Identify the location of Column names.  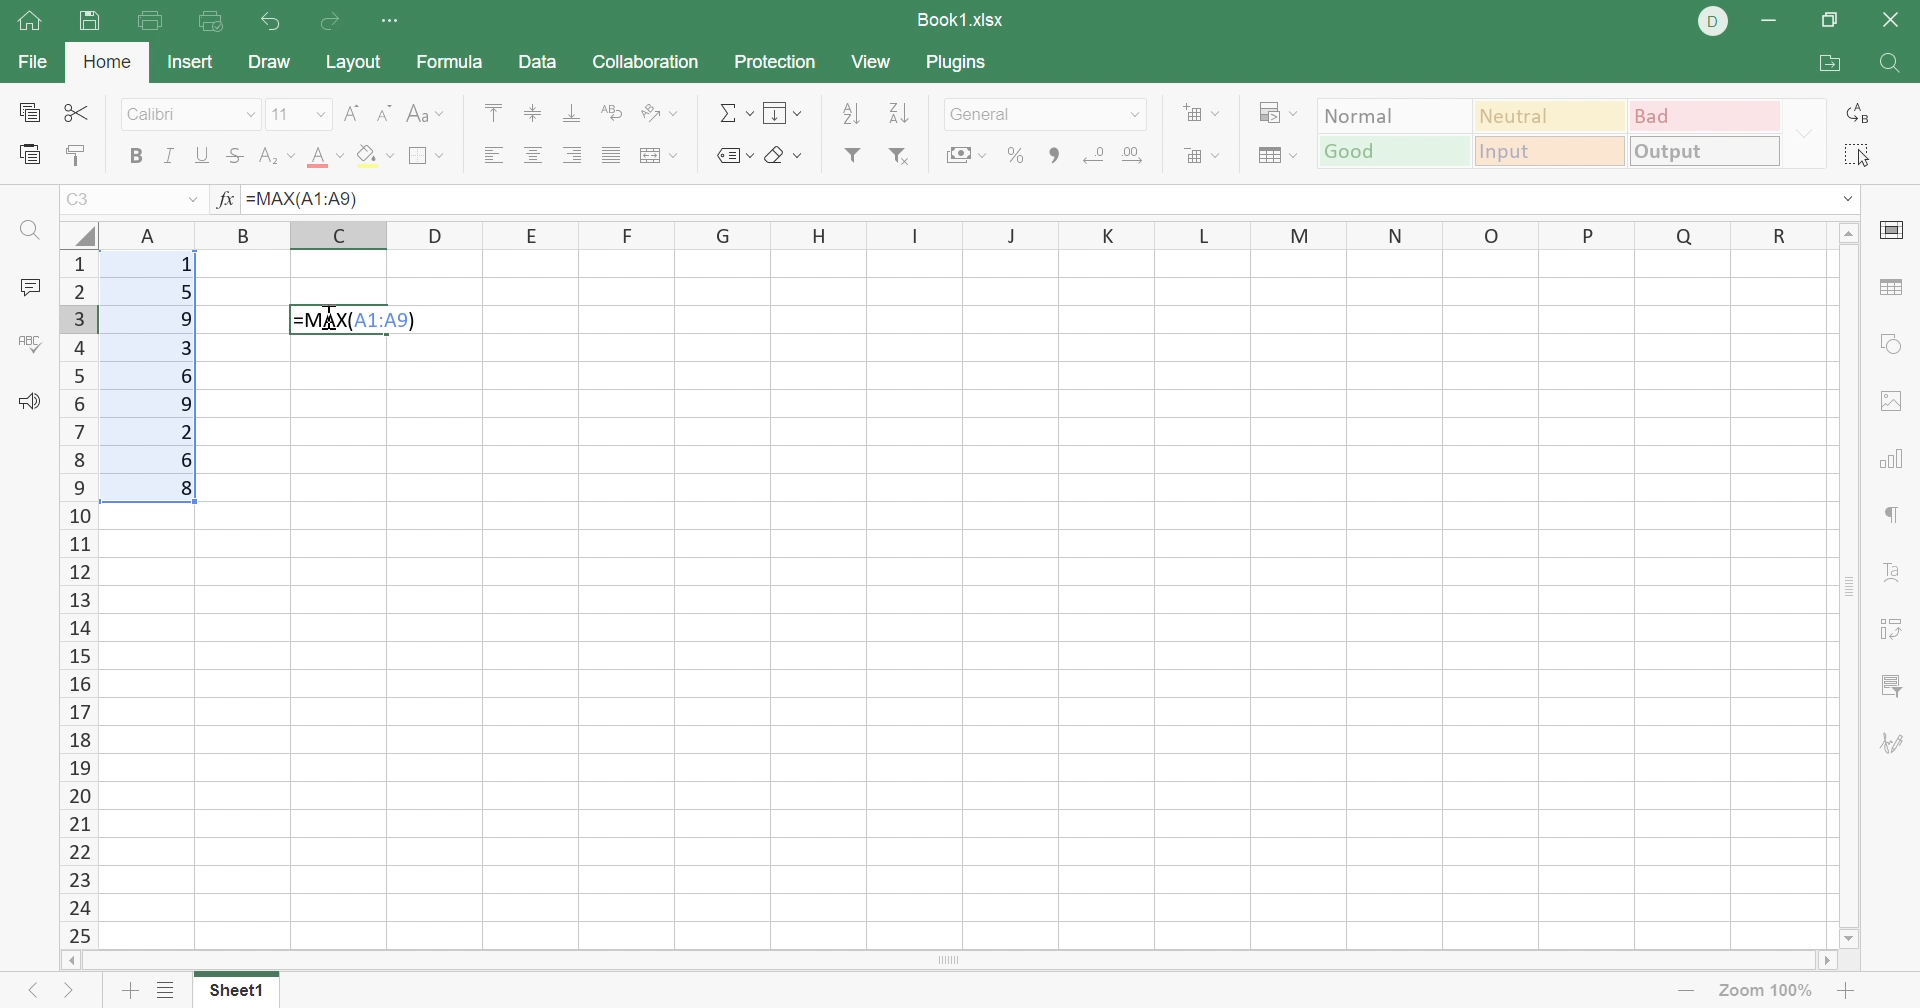
(959, 234).